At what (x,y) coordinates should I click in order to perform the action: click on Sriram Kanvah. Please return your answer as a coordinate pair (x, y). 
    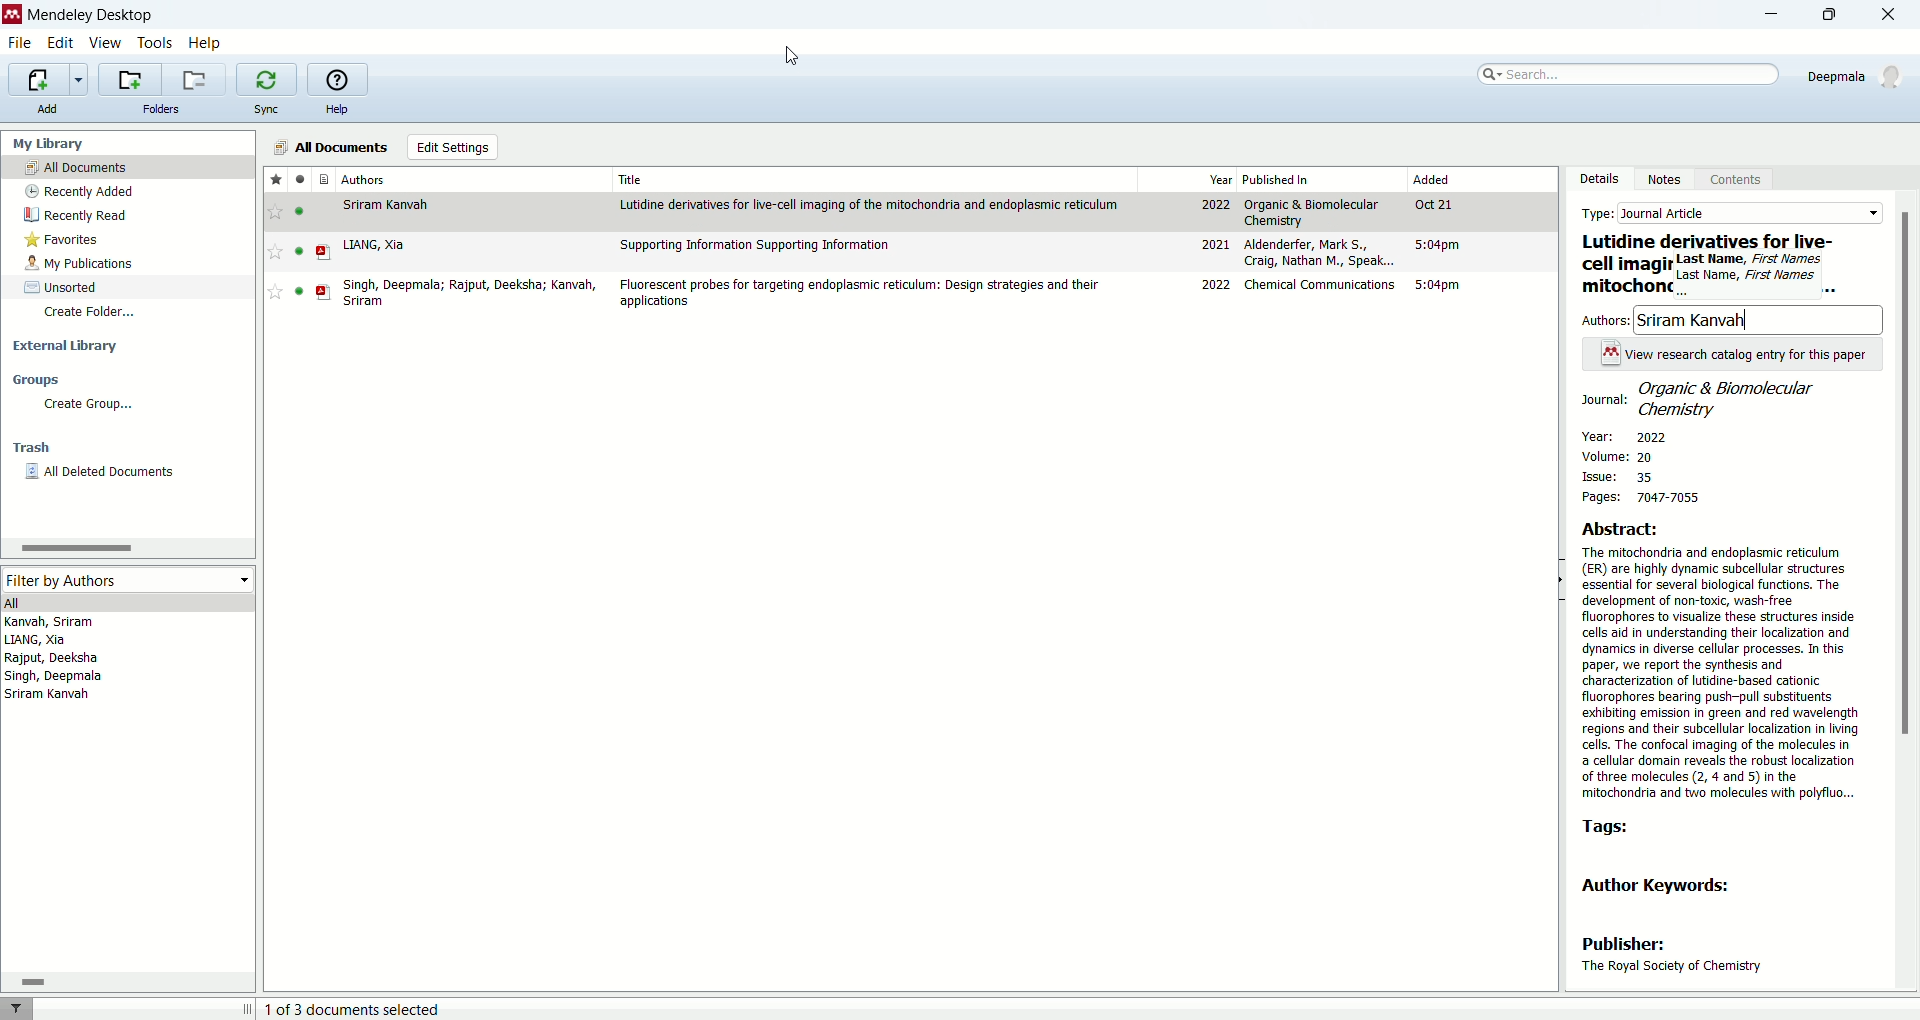
    Looking at the image, I should click on (1693, 320).